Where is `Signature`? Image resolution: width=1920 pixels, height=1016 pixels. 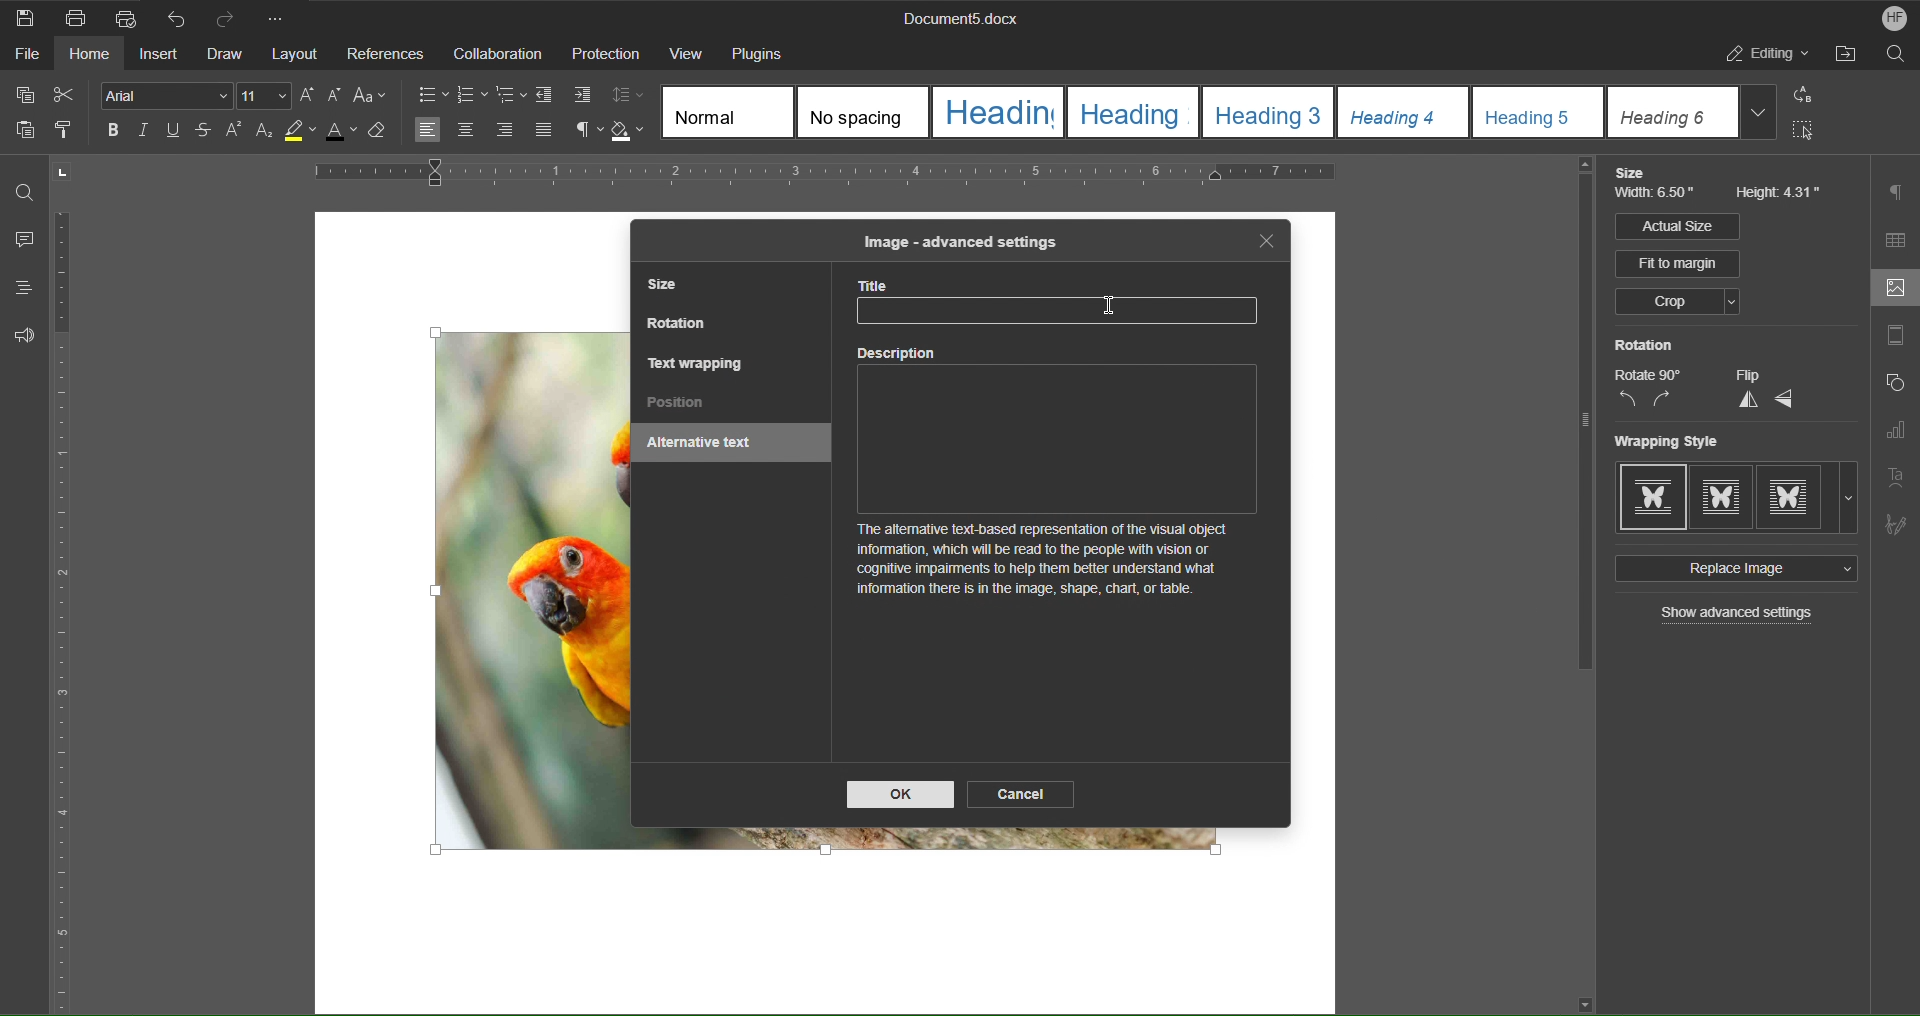
Signature is located at coordinates (1896, 520).